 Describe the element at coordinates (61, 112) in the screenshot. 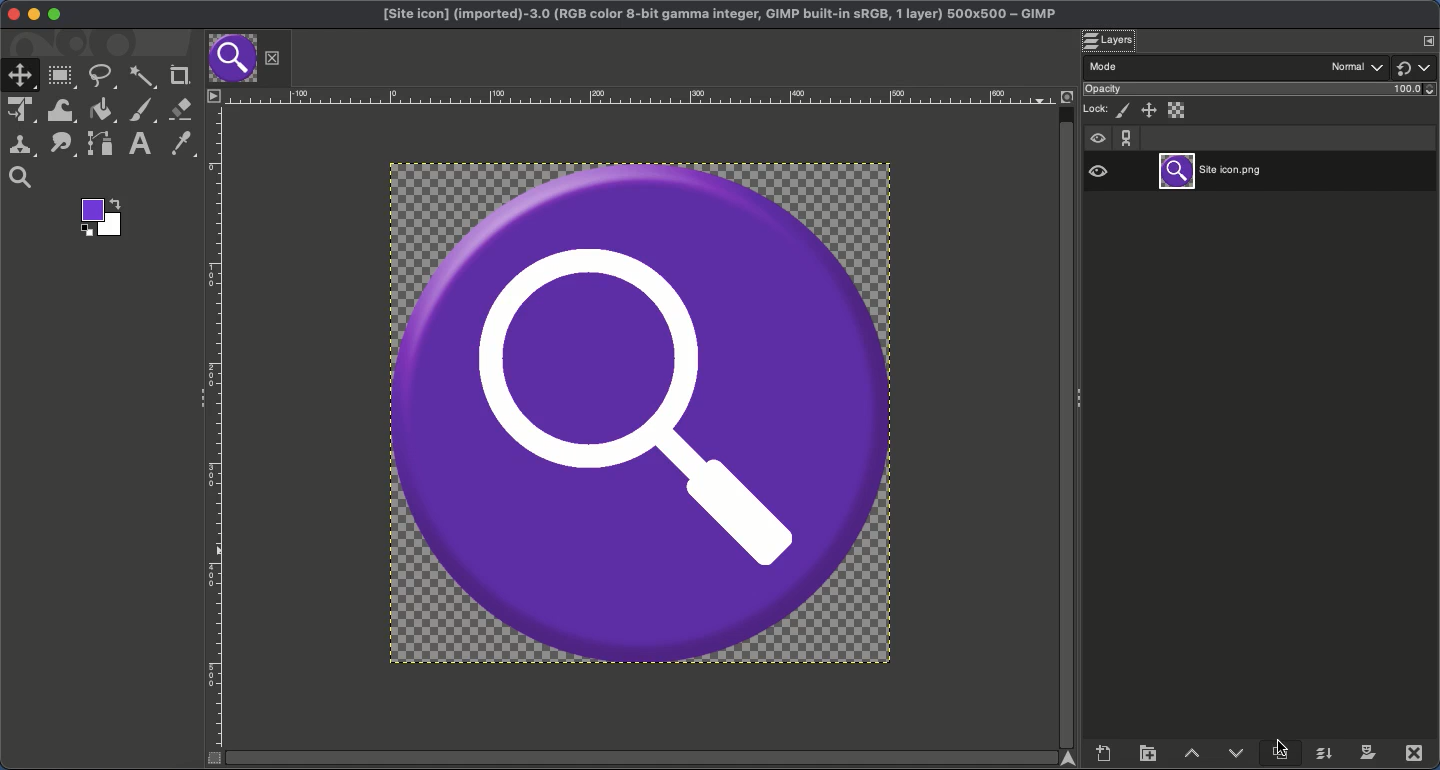

I see `Warp transformation` at that location.